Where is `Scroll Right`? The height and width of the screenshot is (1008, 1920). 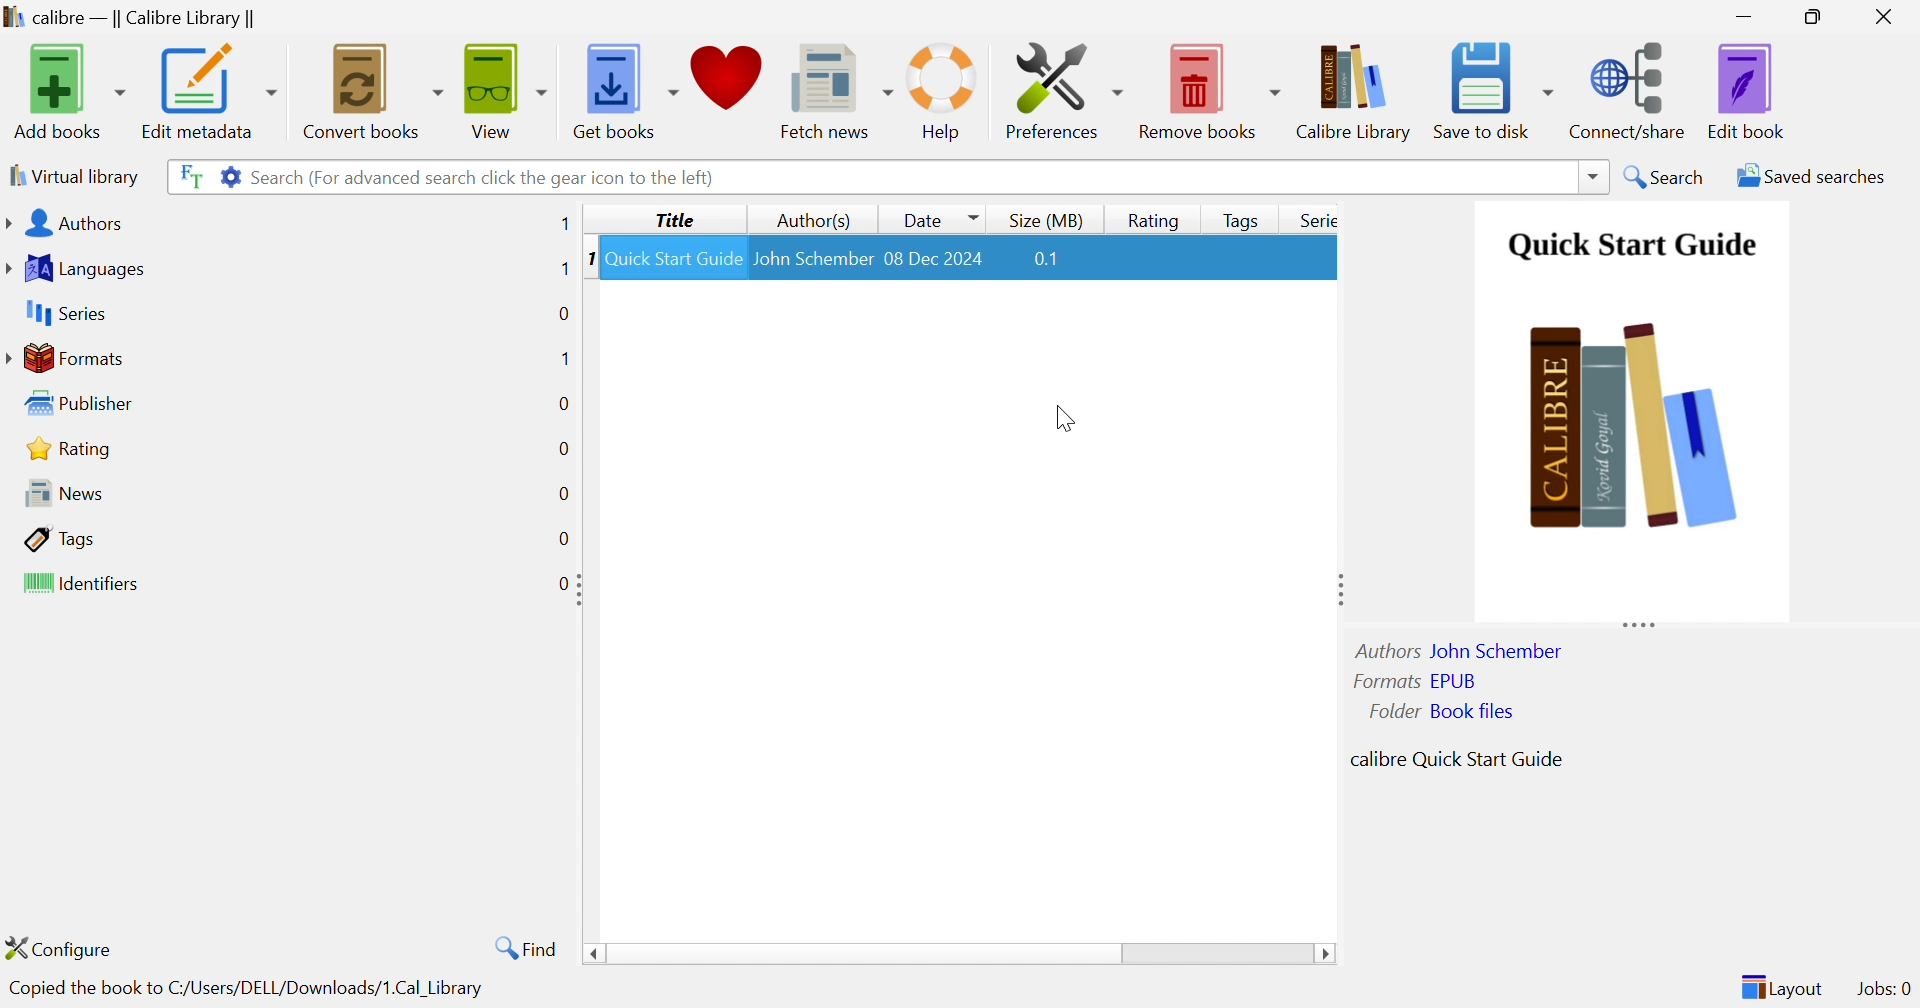
Scroll Right is located at coordinates (1326, 955).